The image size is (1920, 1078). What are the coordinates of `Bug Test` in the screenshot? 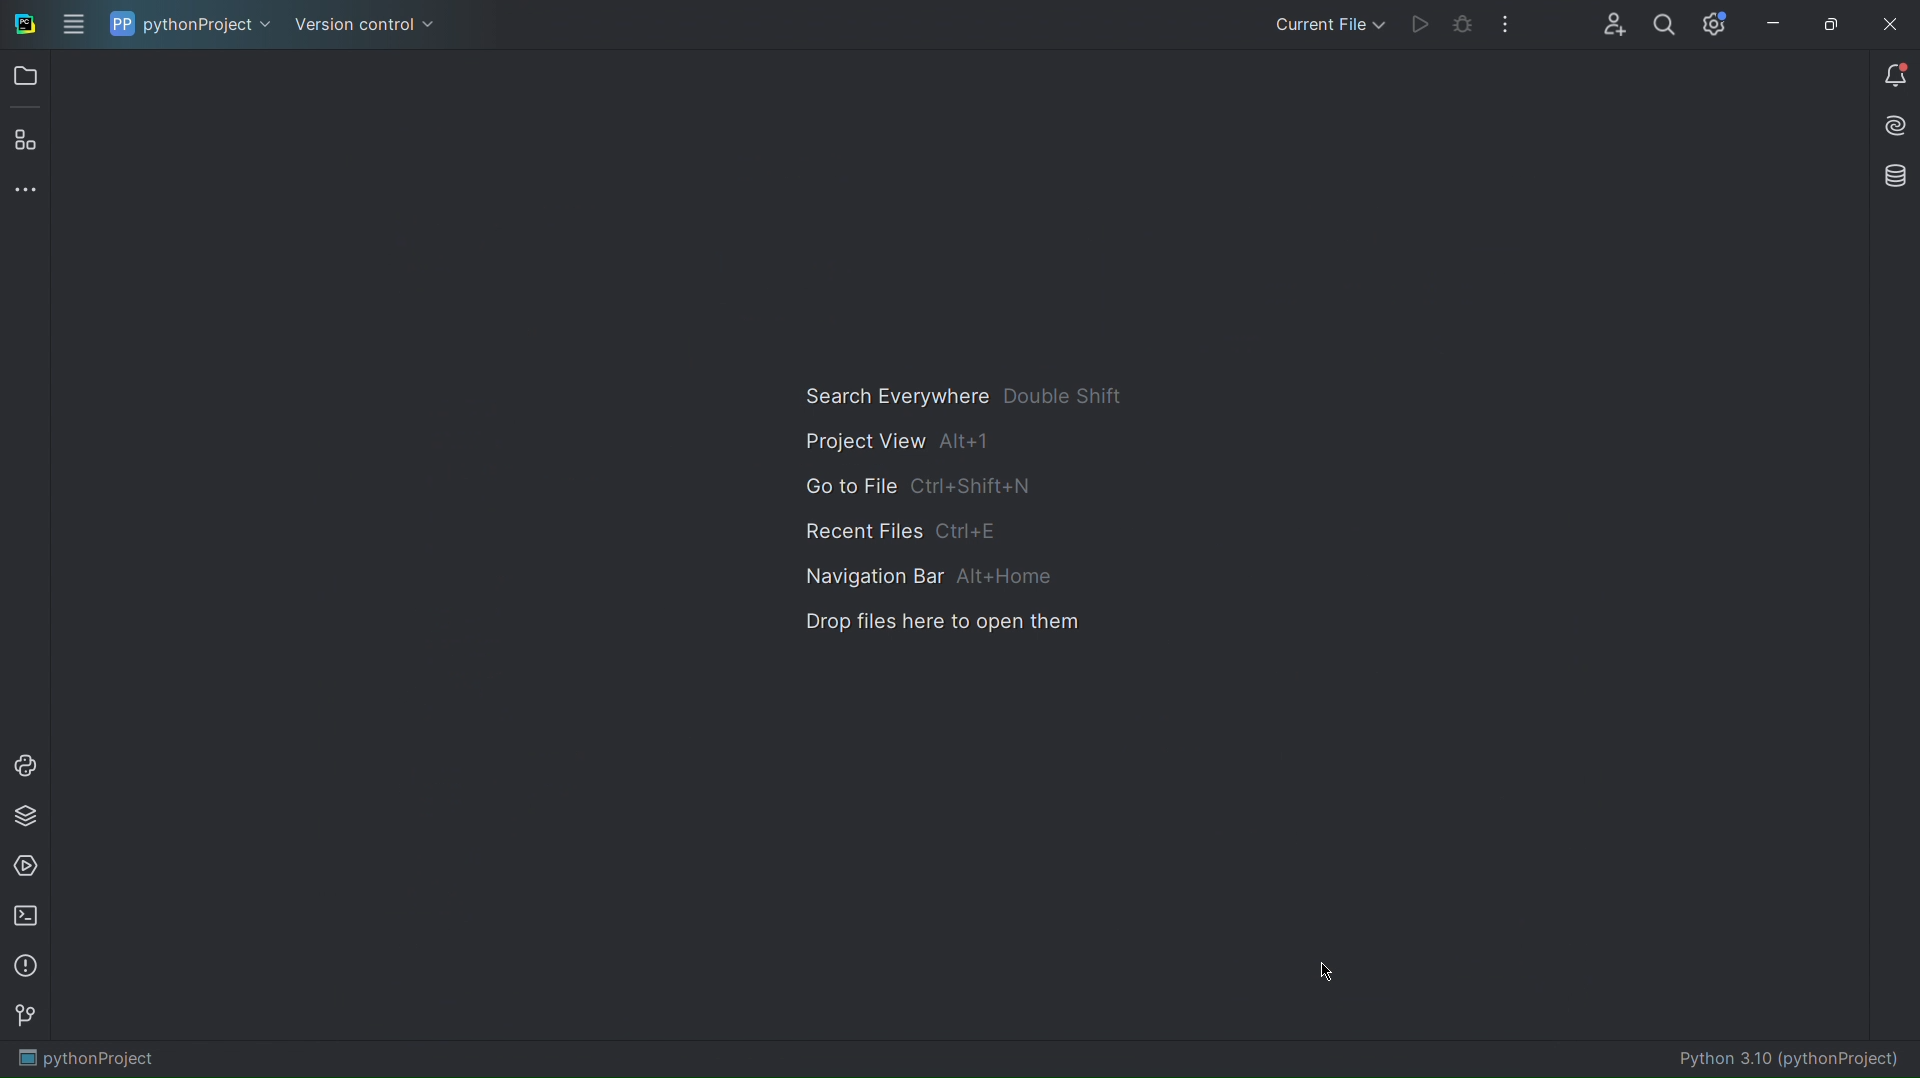 It's located at (1464, 28).